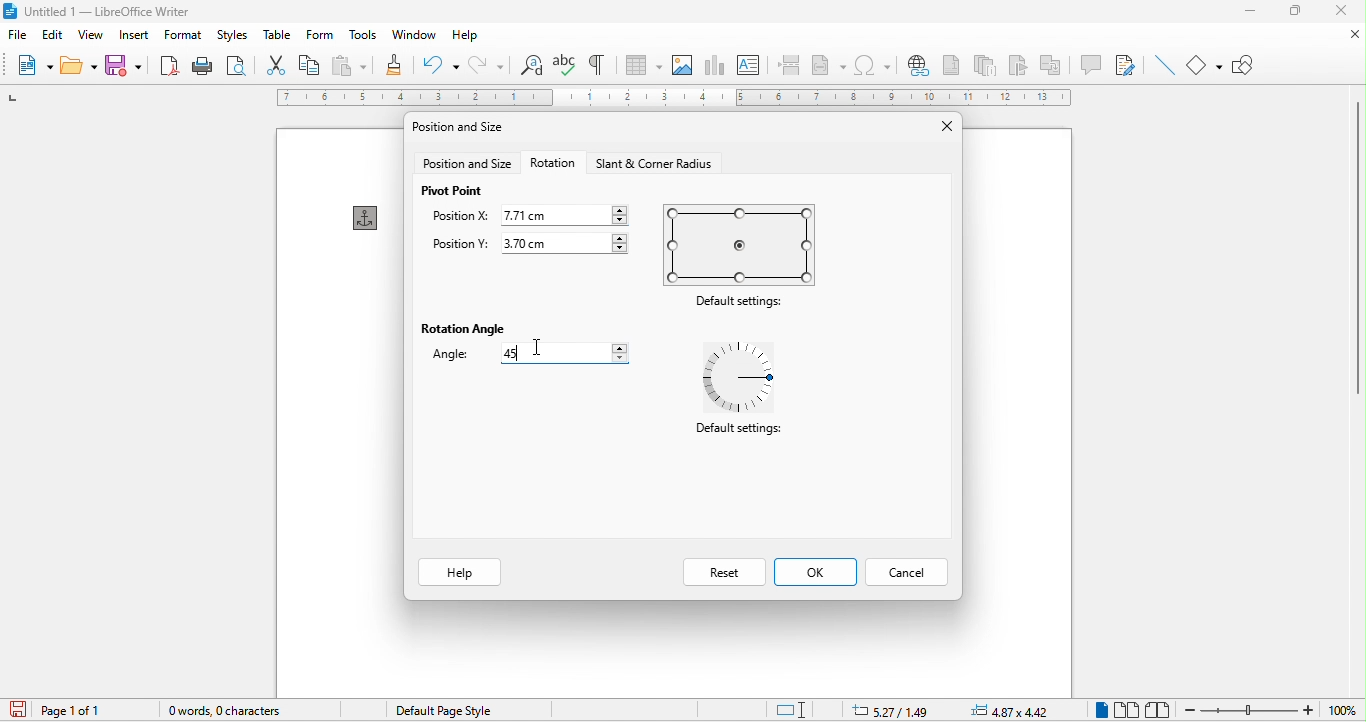  What do you see at coordinates (741, 305) in the screenshot?
I see `Default settings:` at bounding box center [741, 305].